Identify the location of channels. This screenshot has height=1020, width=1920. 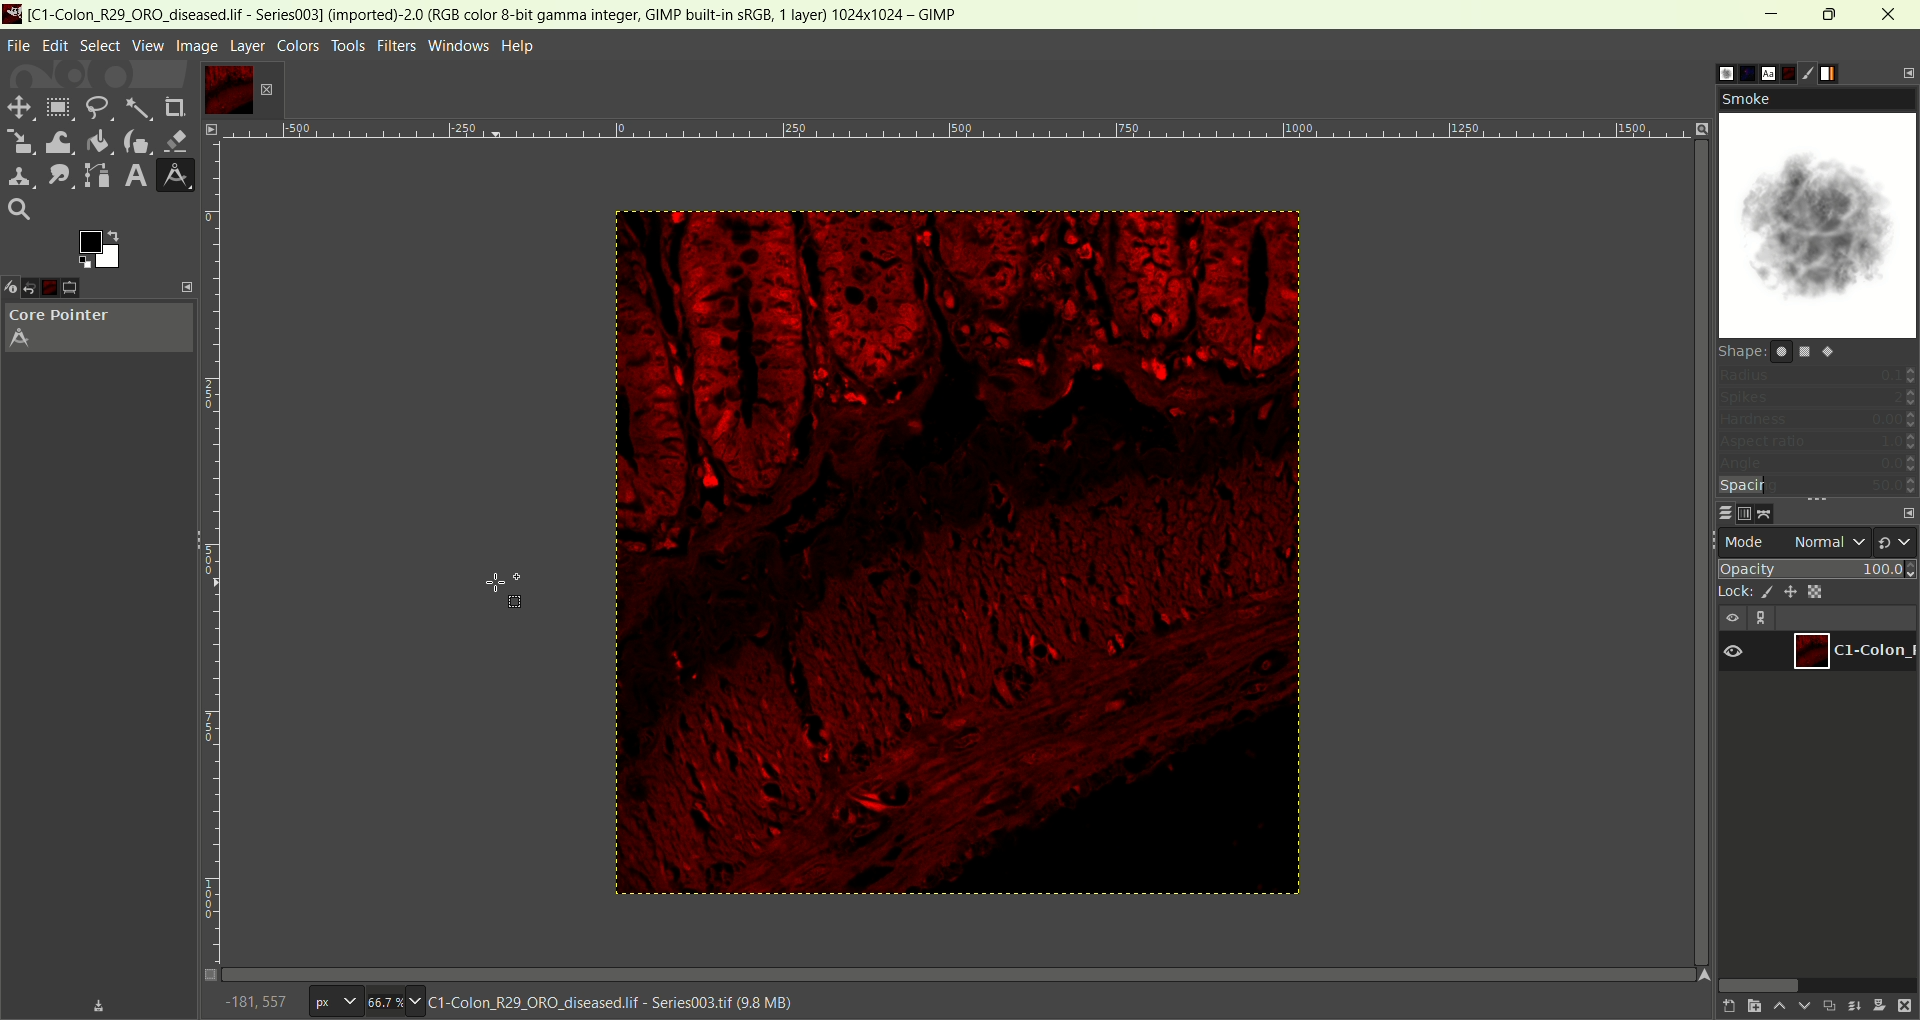
(1745, 514).